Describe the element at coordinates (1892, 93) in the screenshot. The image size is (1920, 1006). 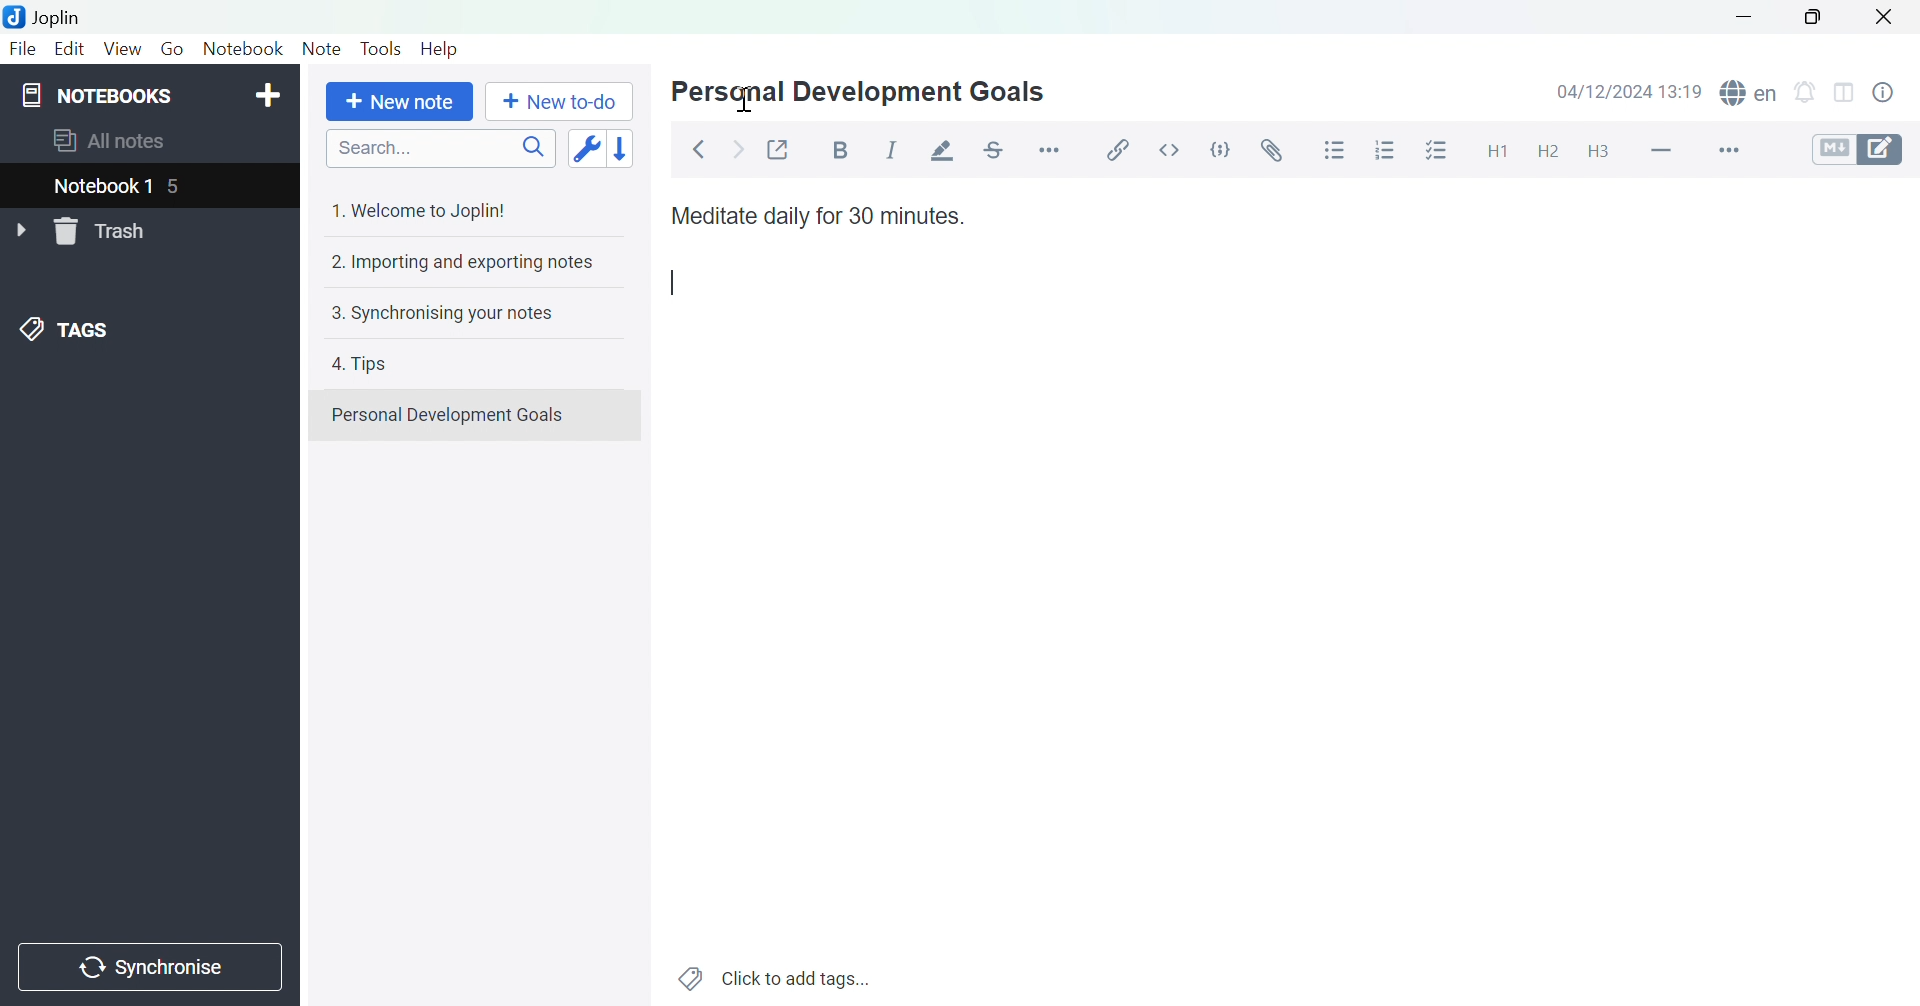
I see `Note properties` at that location.